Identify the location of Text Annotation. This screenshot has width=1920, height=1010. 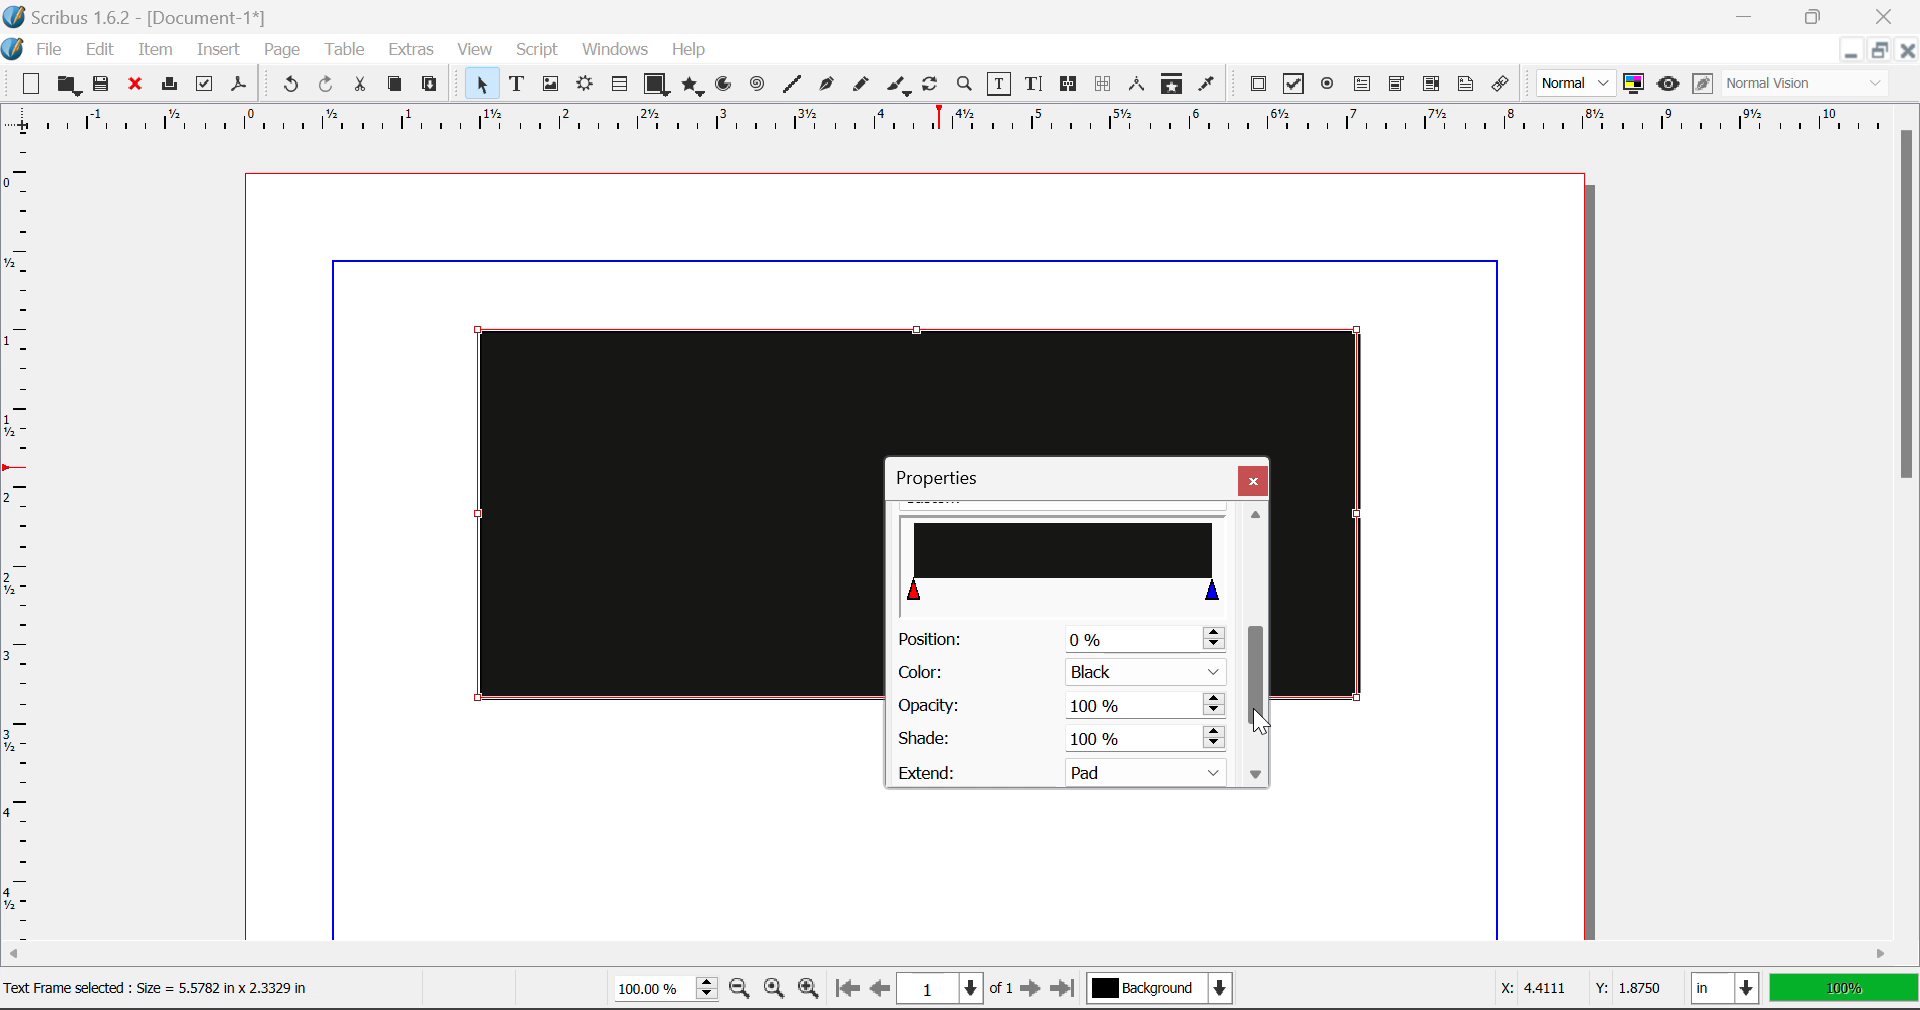
(1469, 85).